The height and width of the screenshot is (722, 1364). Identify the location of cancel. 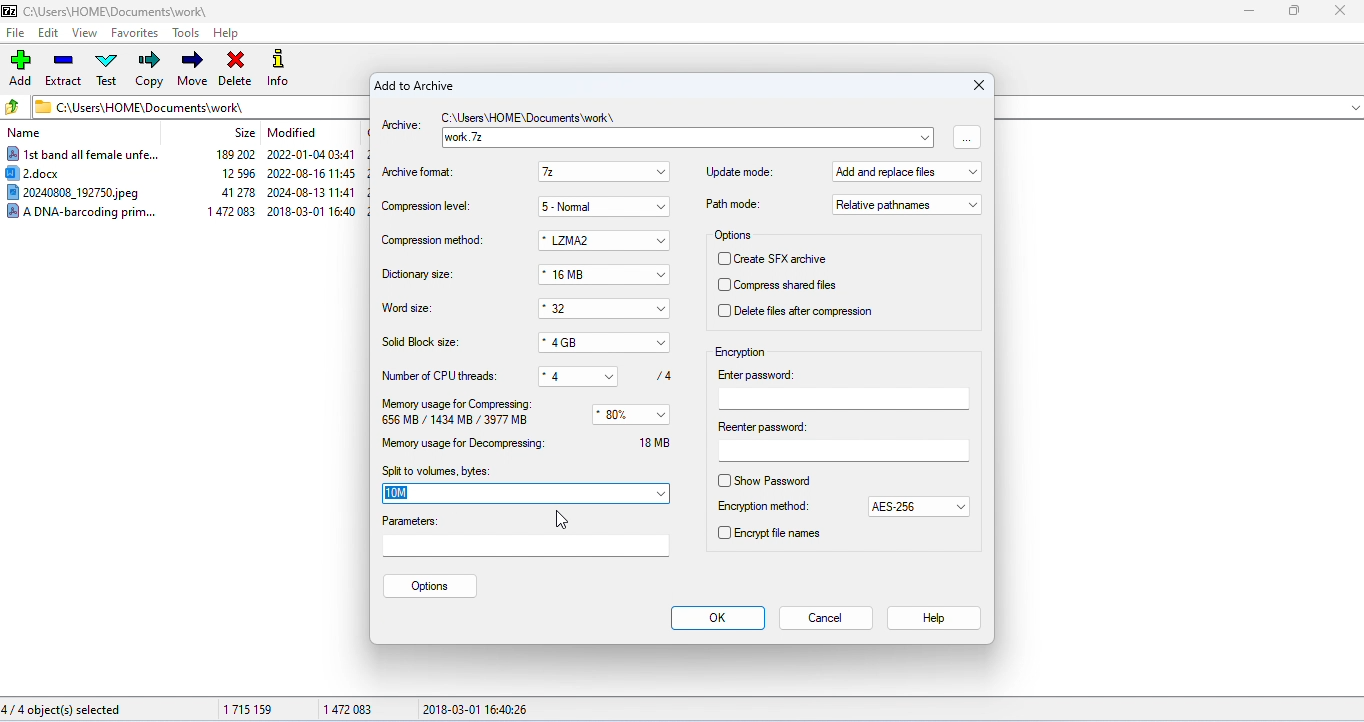
(827, 618).